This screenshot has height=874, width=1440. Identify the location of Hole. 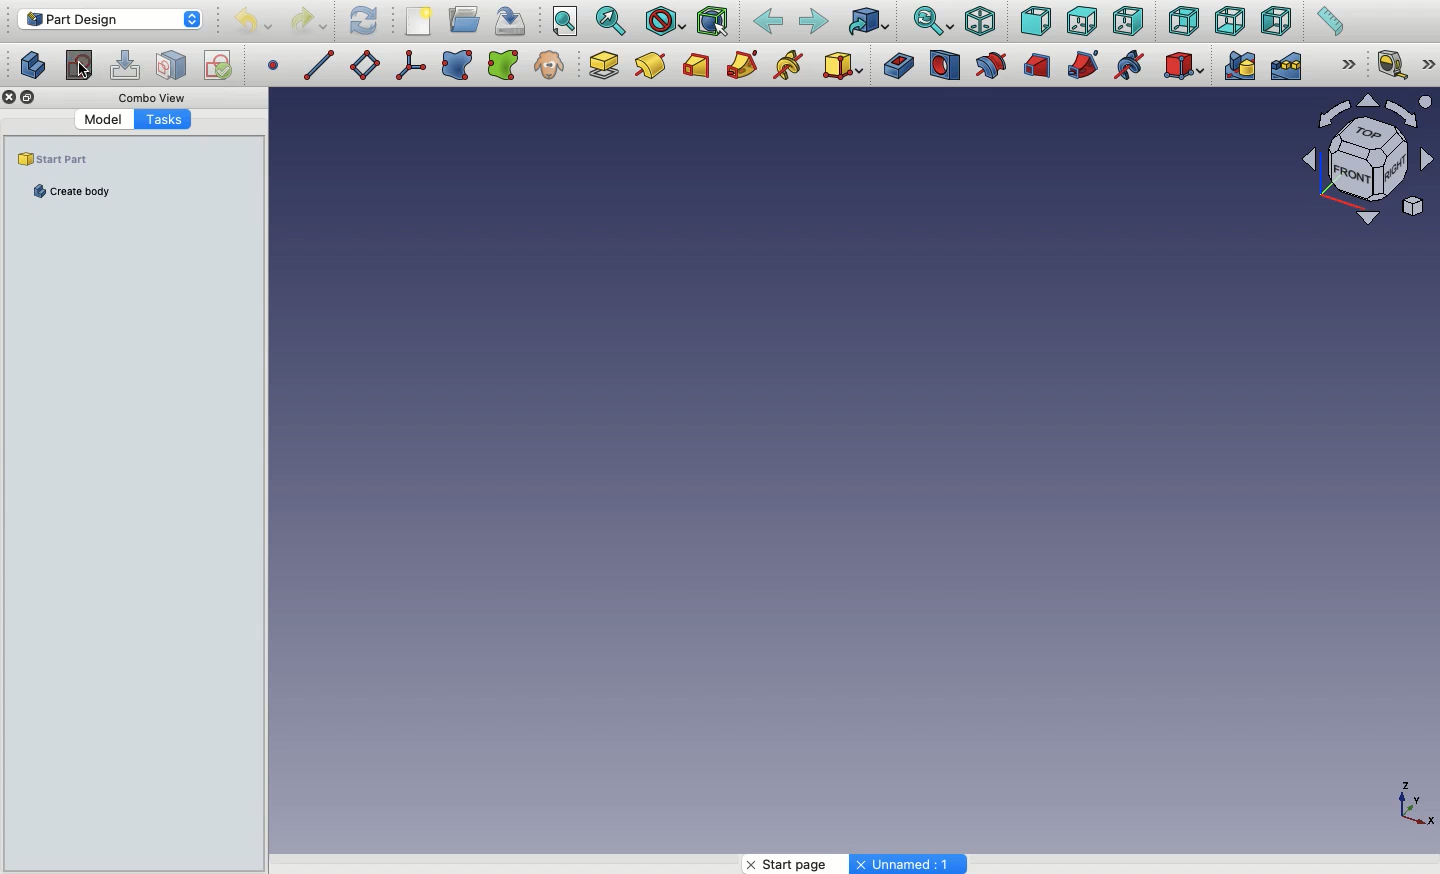
(945, 66).